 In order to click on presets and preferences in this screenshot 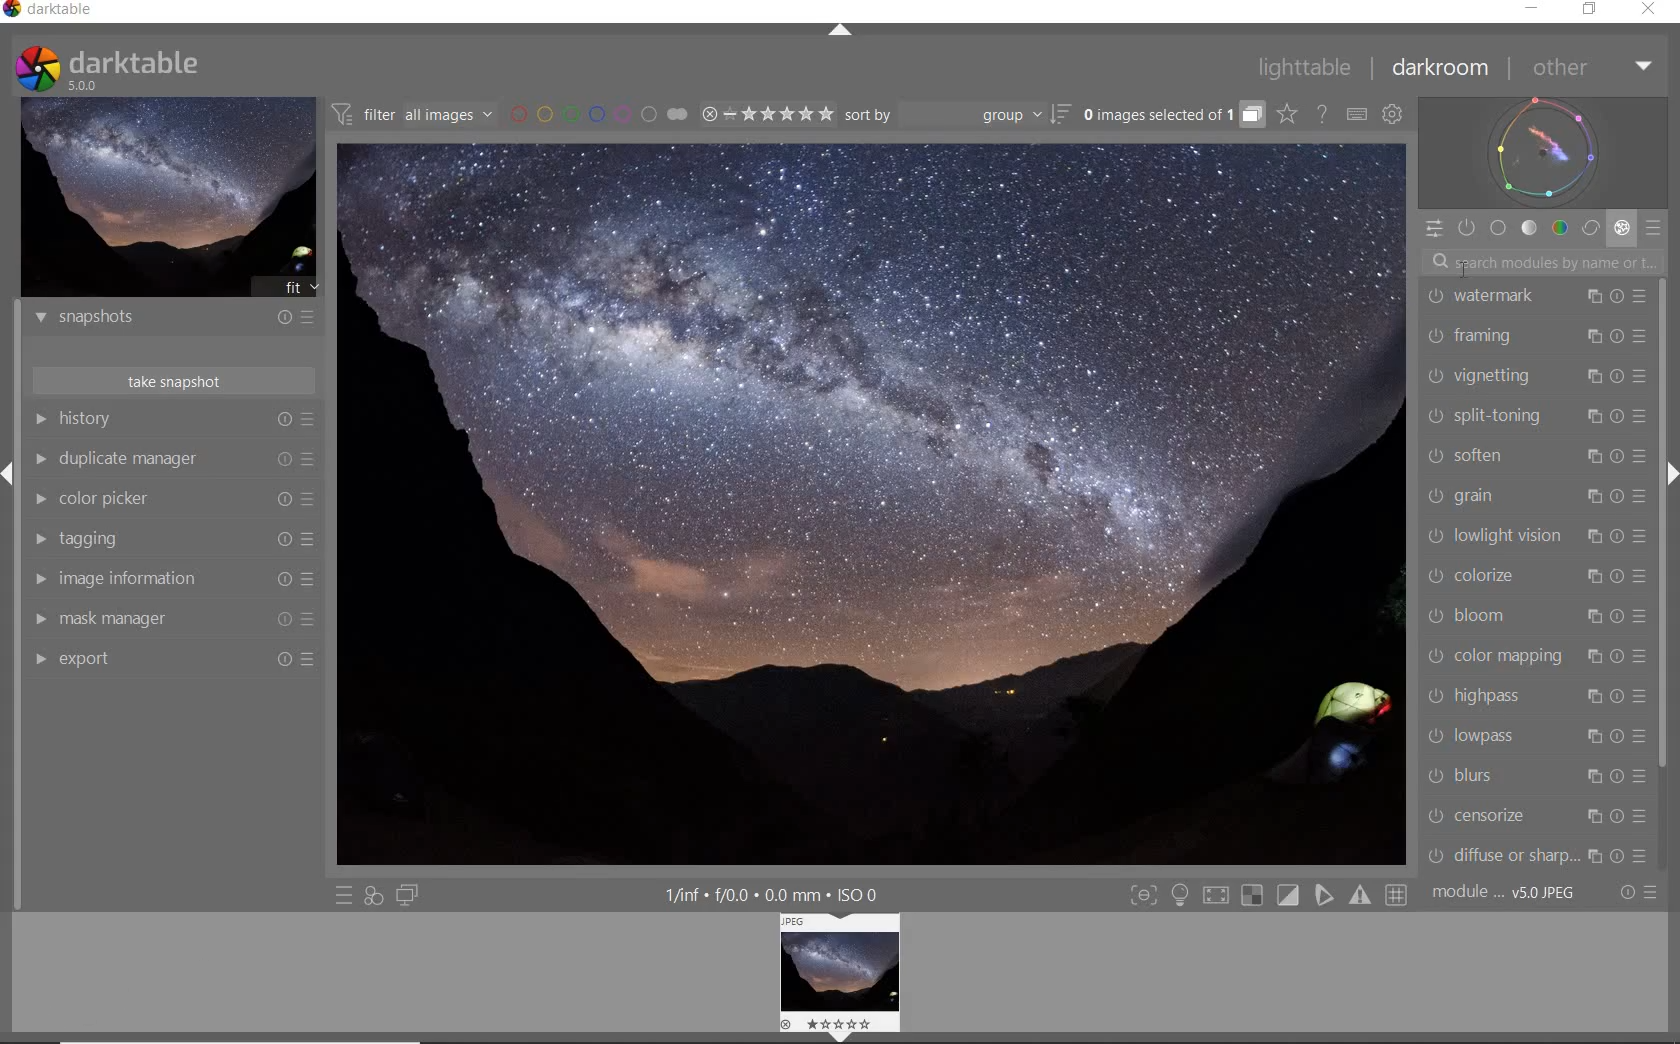, I will do `click(309, 316)`.